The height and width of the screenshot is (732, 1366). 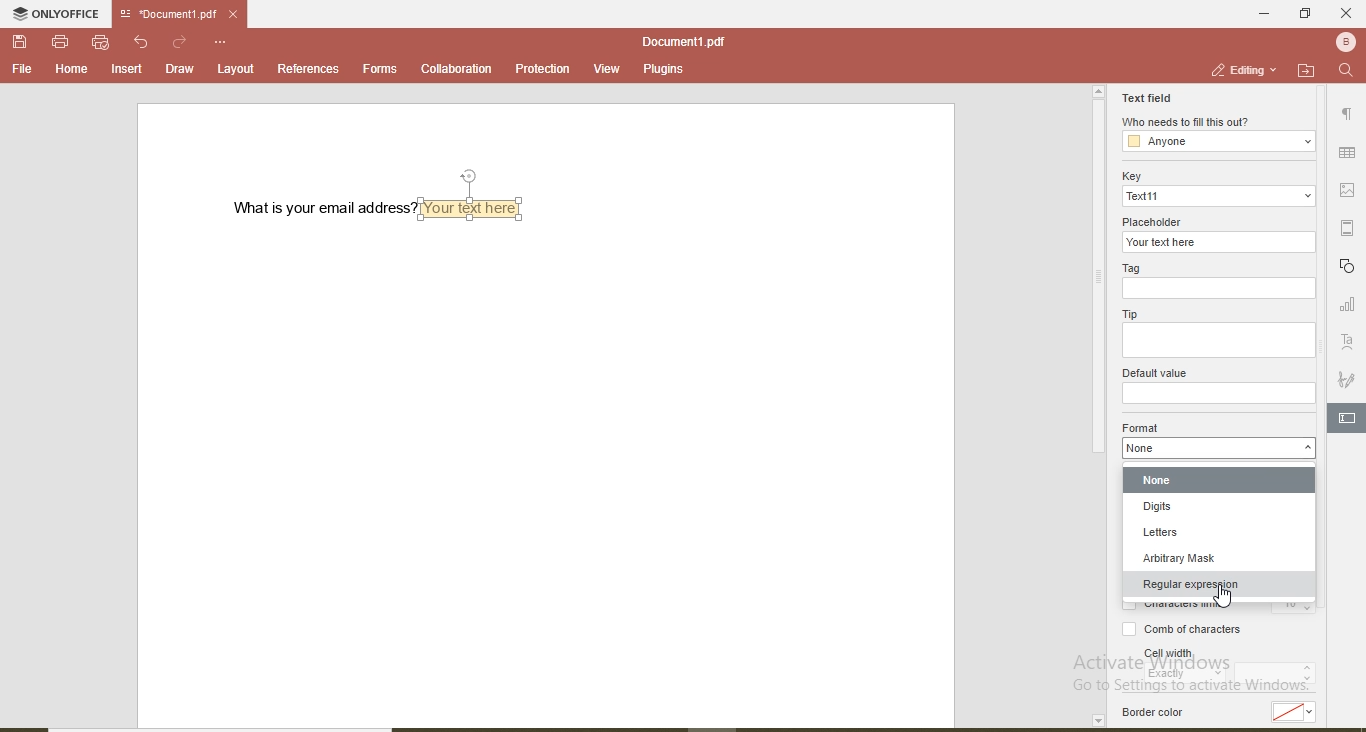 What do you see at coordinates (1346, 71) in the screenshot?
I see `find` at bounding box center [1346, 71].